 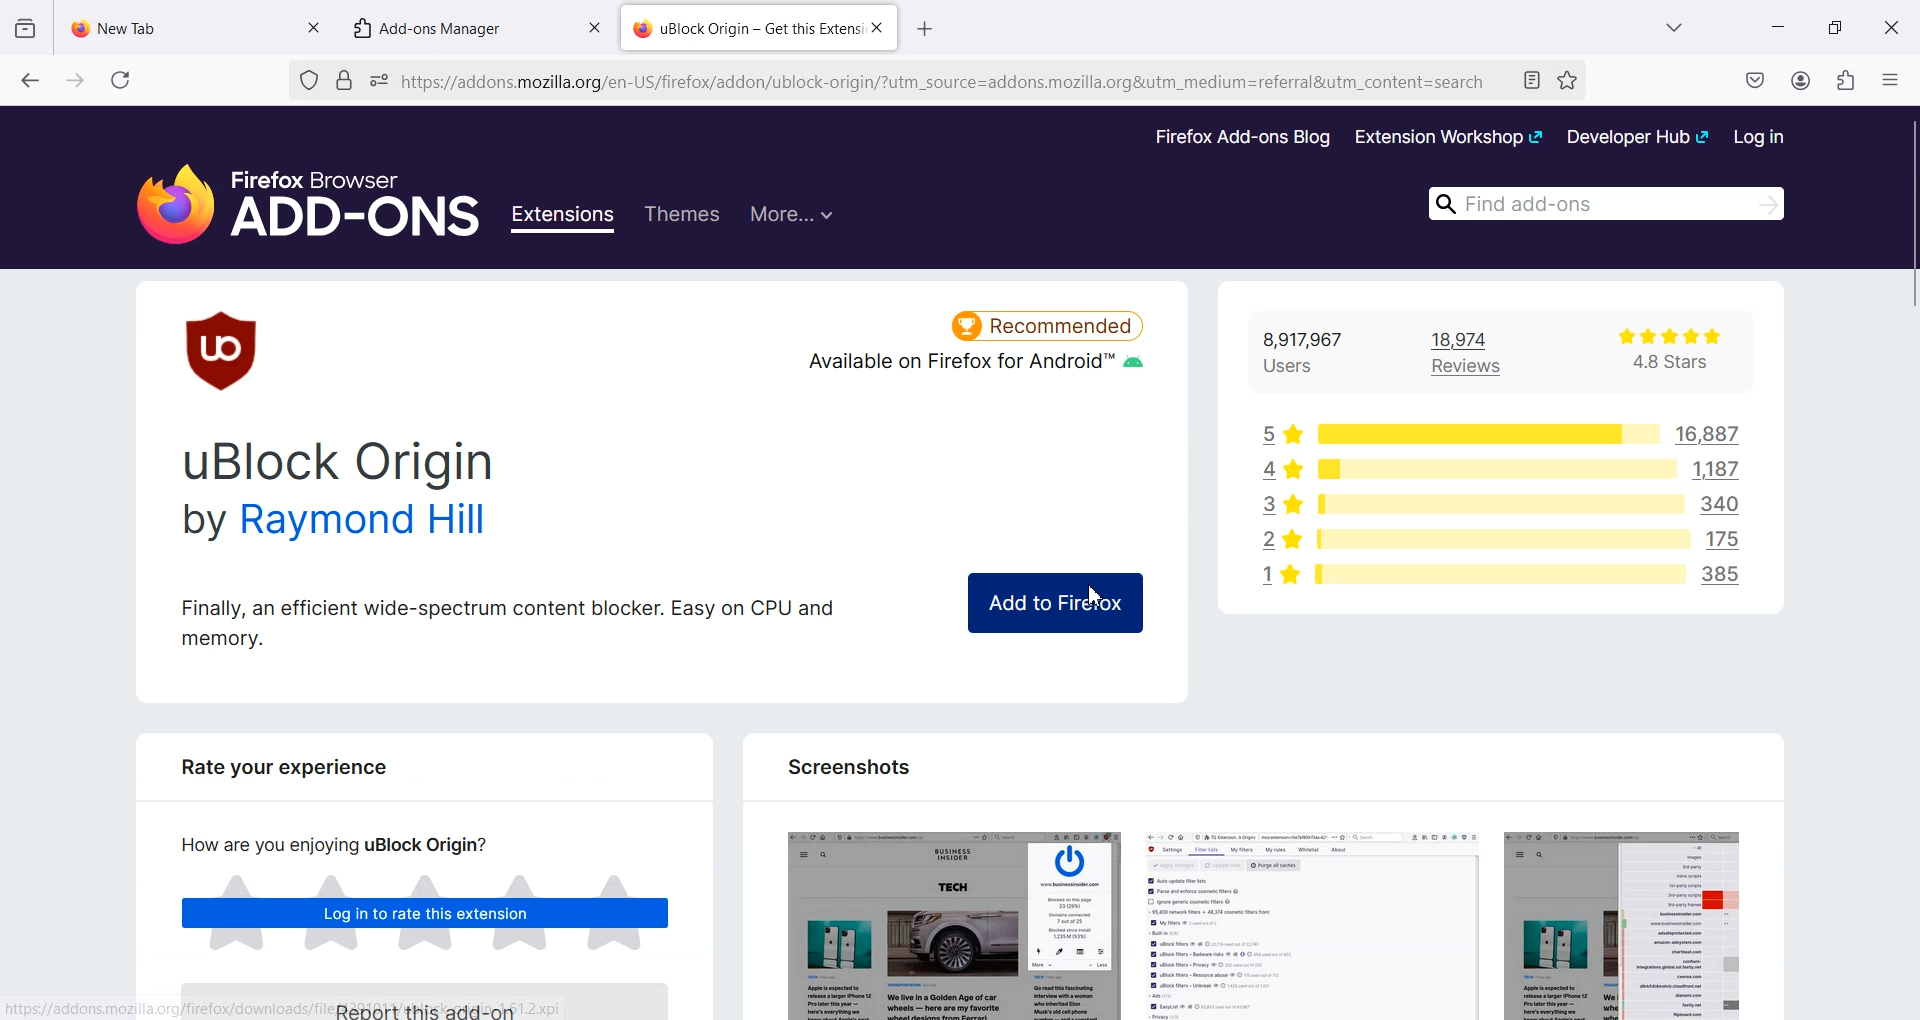 I want to click on More, so click(x=791, y=212).